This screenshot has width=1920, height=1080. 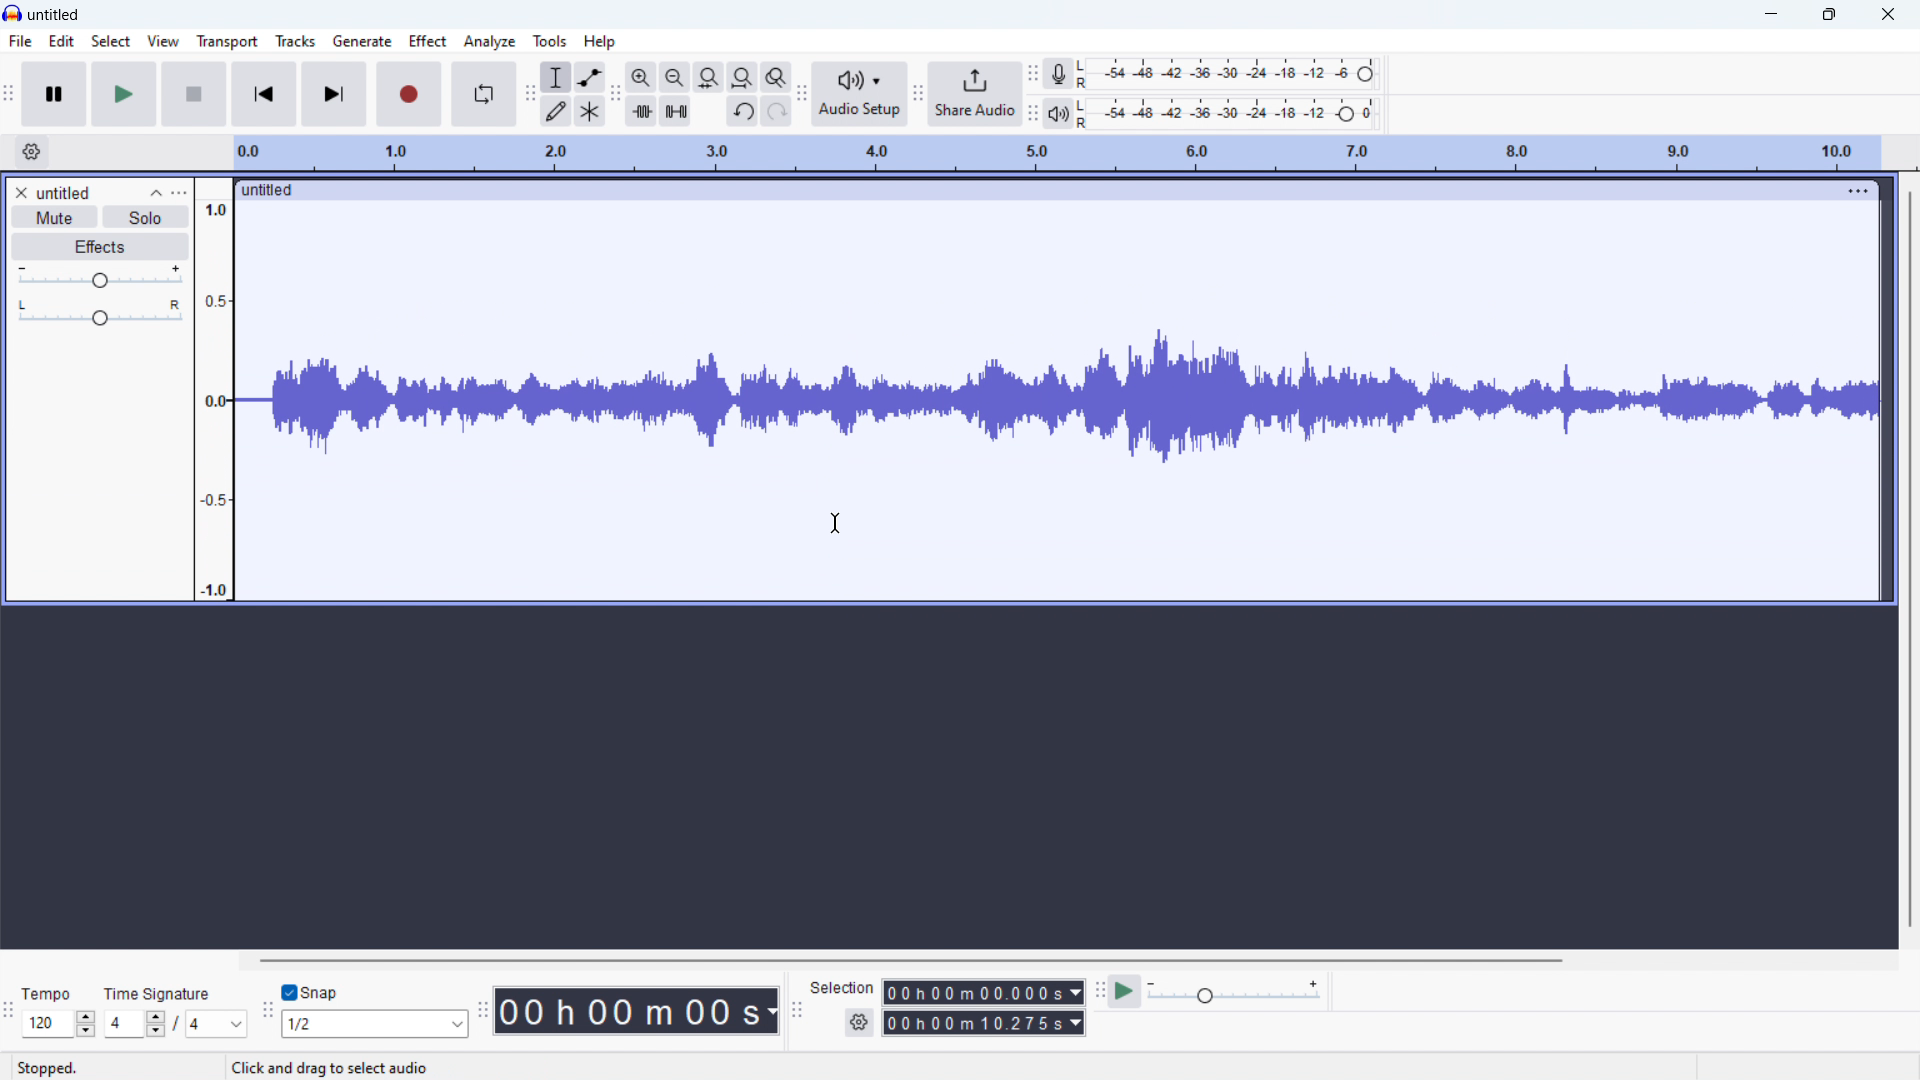 I want to click on view, so click(x=161, y=42).